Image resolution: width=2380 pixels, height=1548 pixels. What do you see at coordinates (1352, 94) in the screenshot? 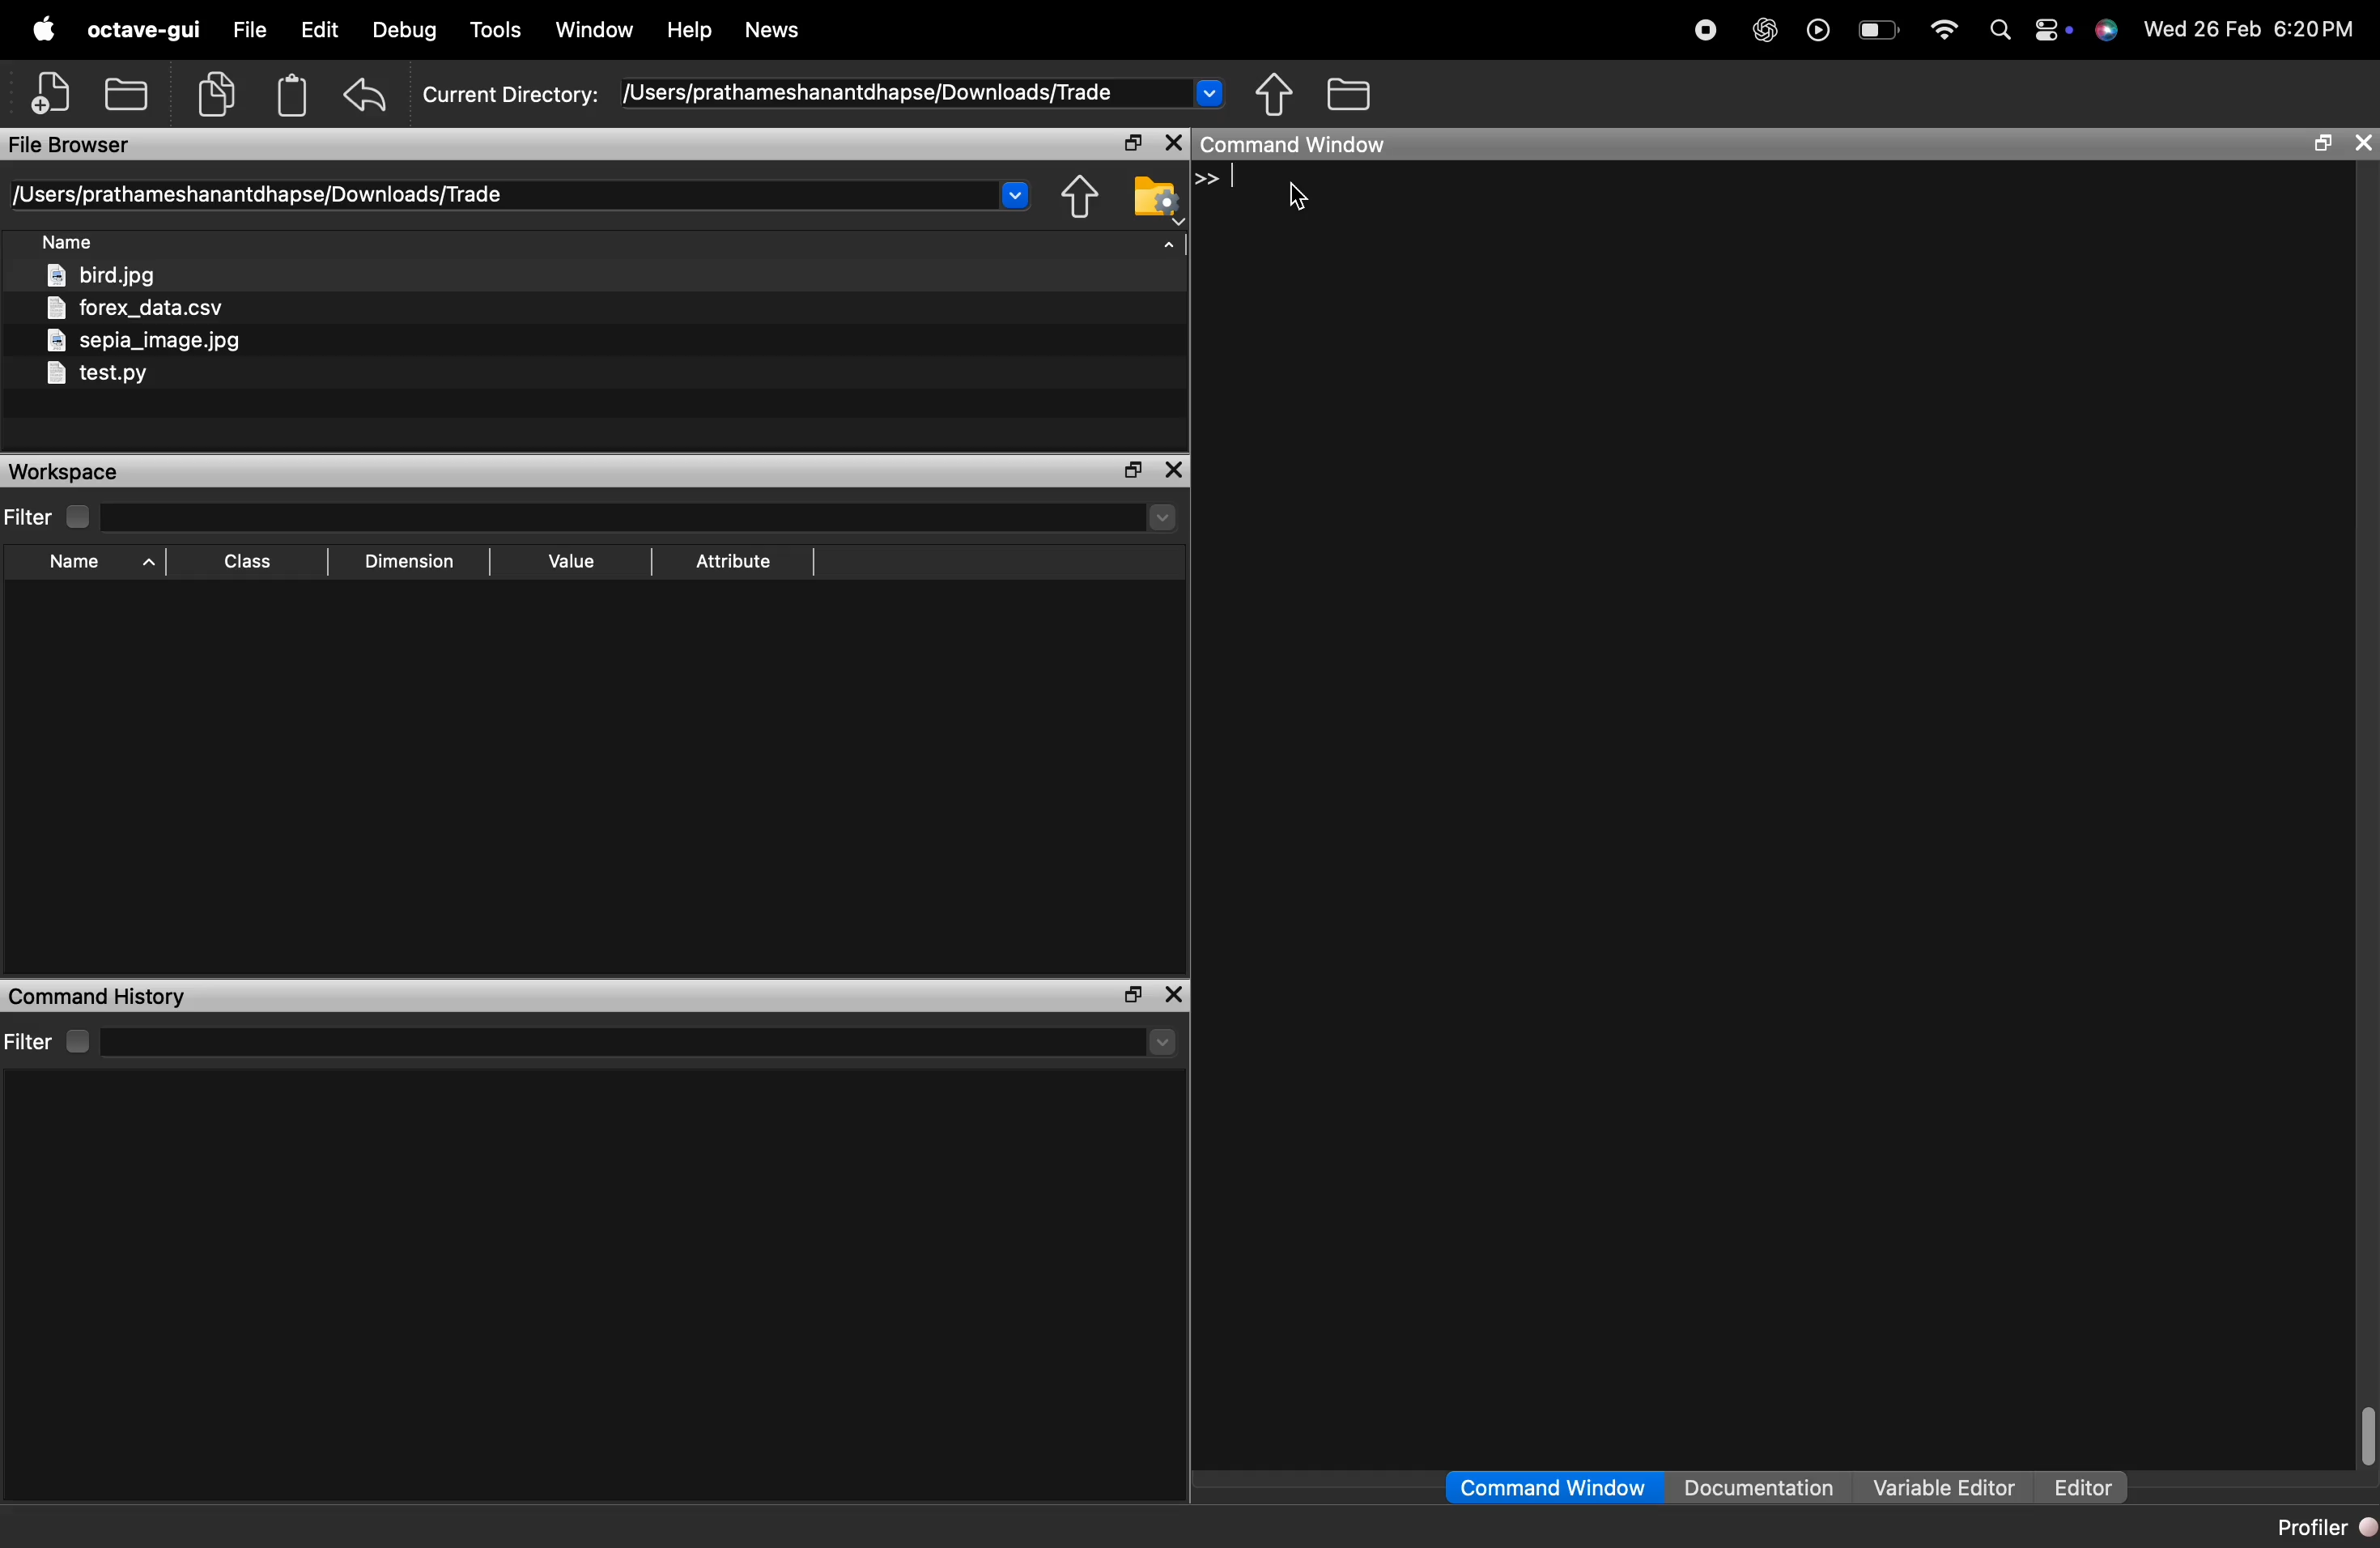
I see `Folder` at bounding box center [1352, 94].